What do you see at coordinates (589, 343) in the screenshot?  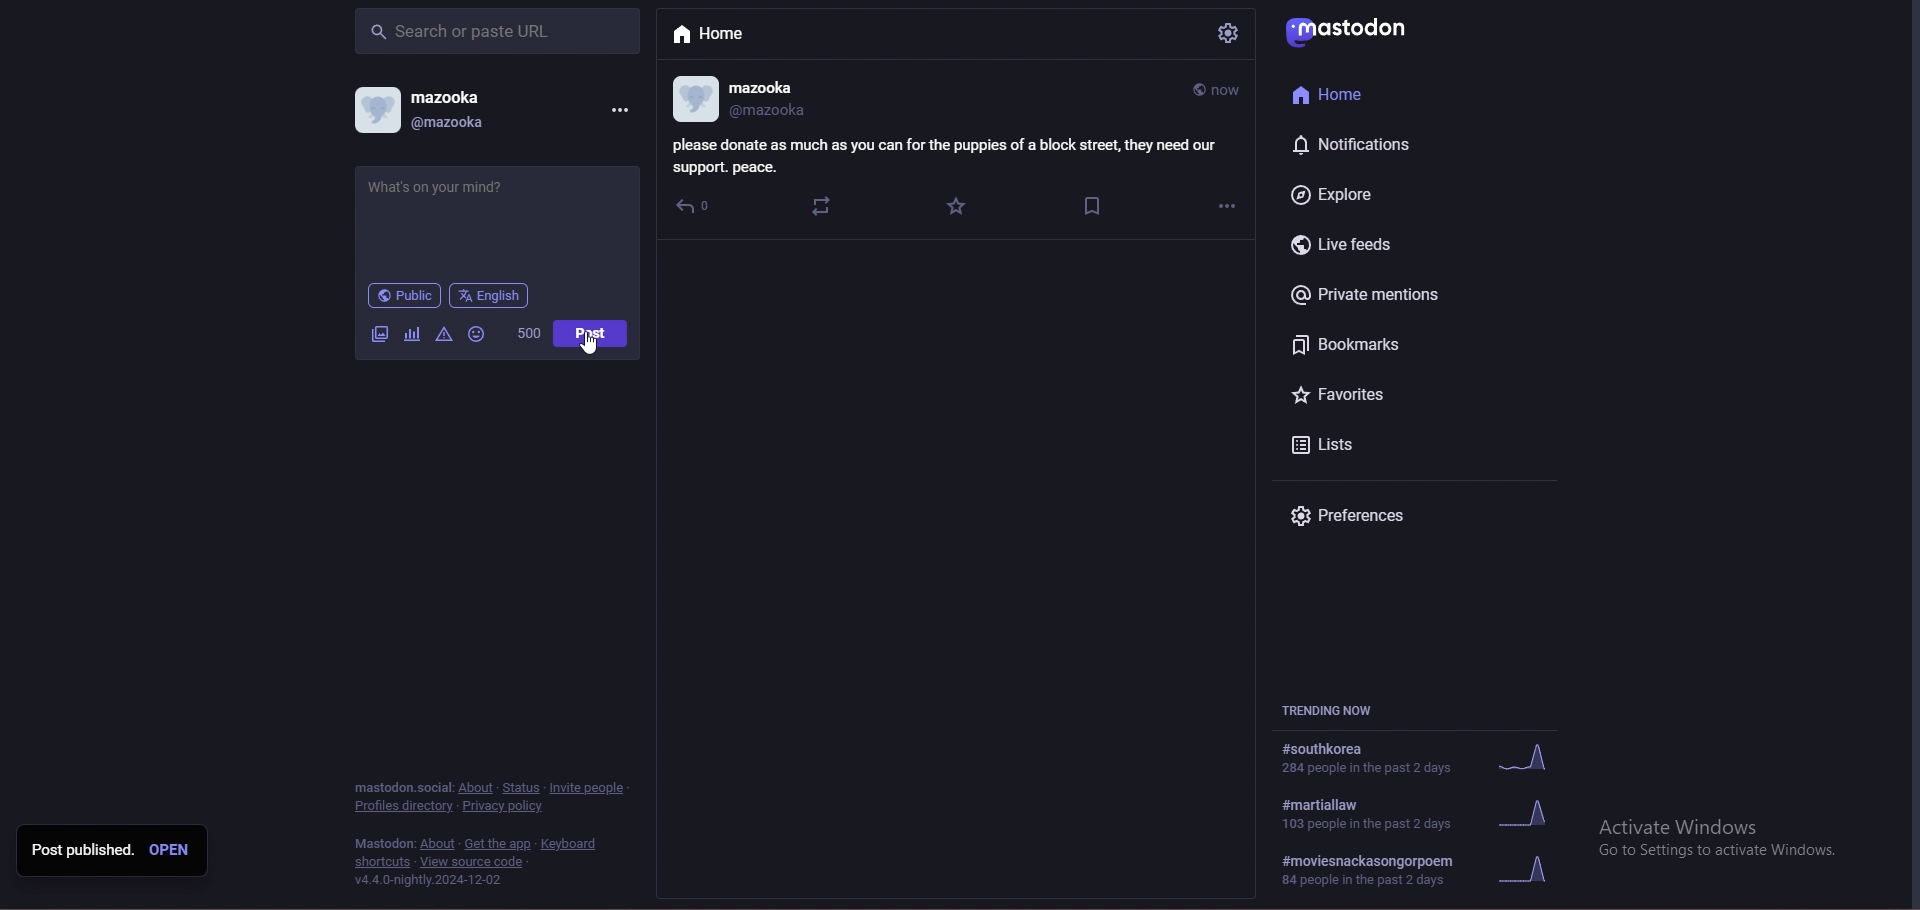 I see `cursor` at bounding box center [589, 343].